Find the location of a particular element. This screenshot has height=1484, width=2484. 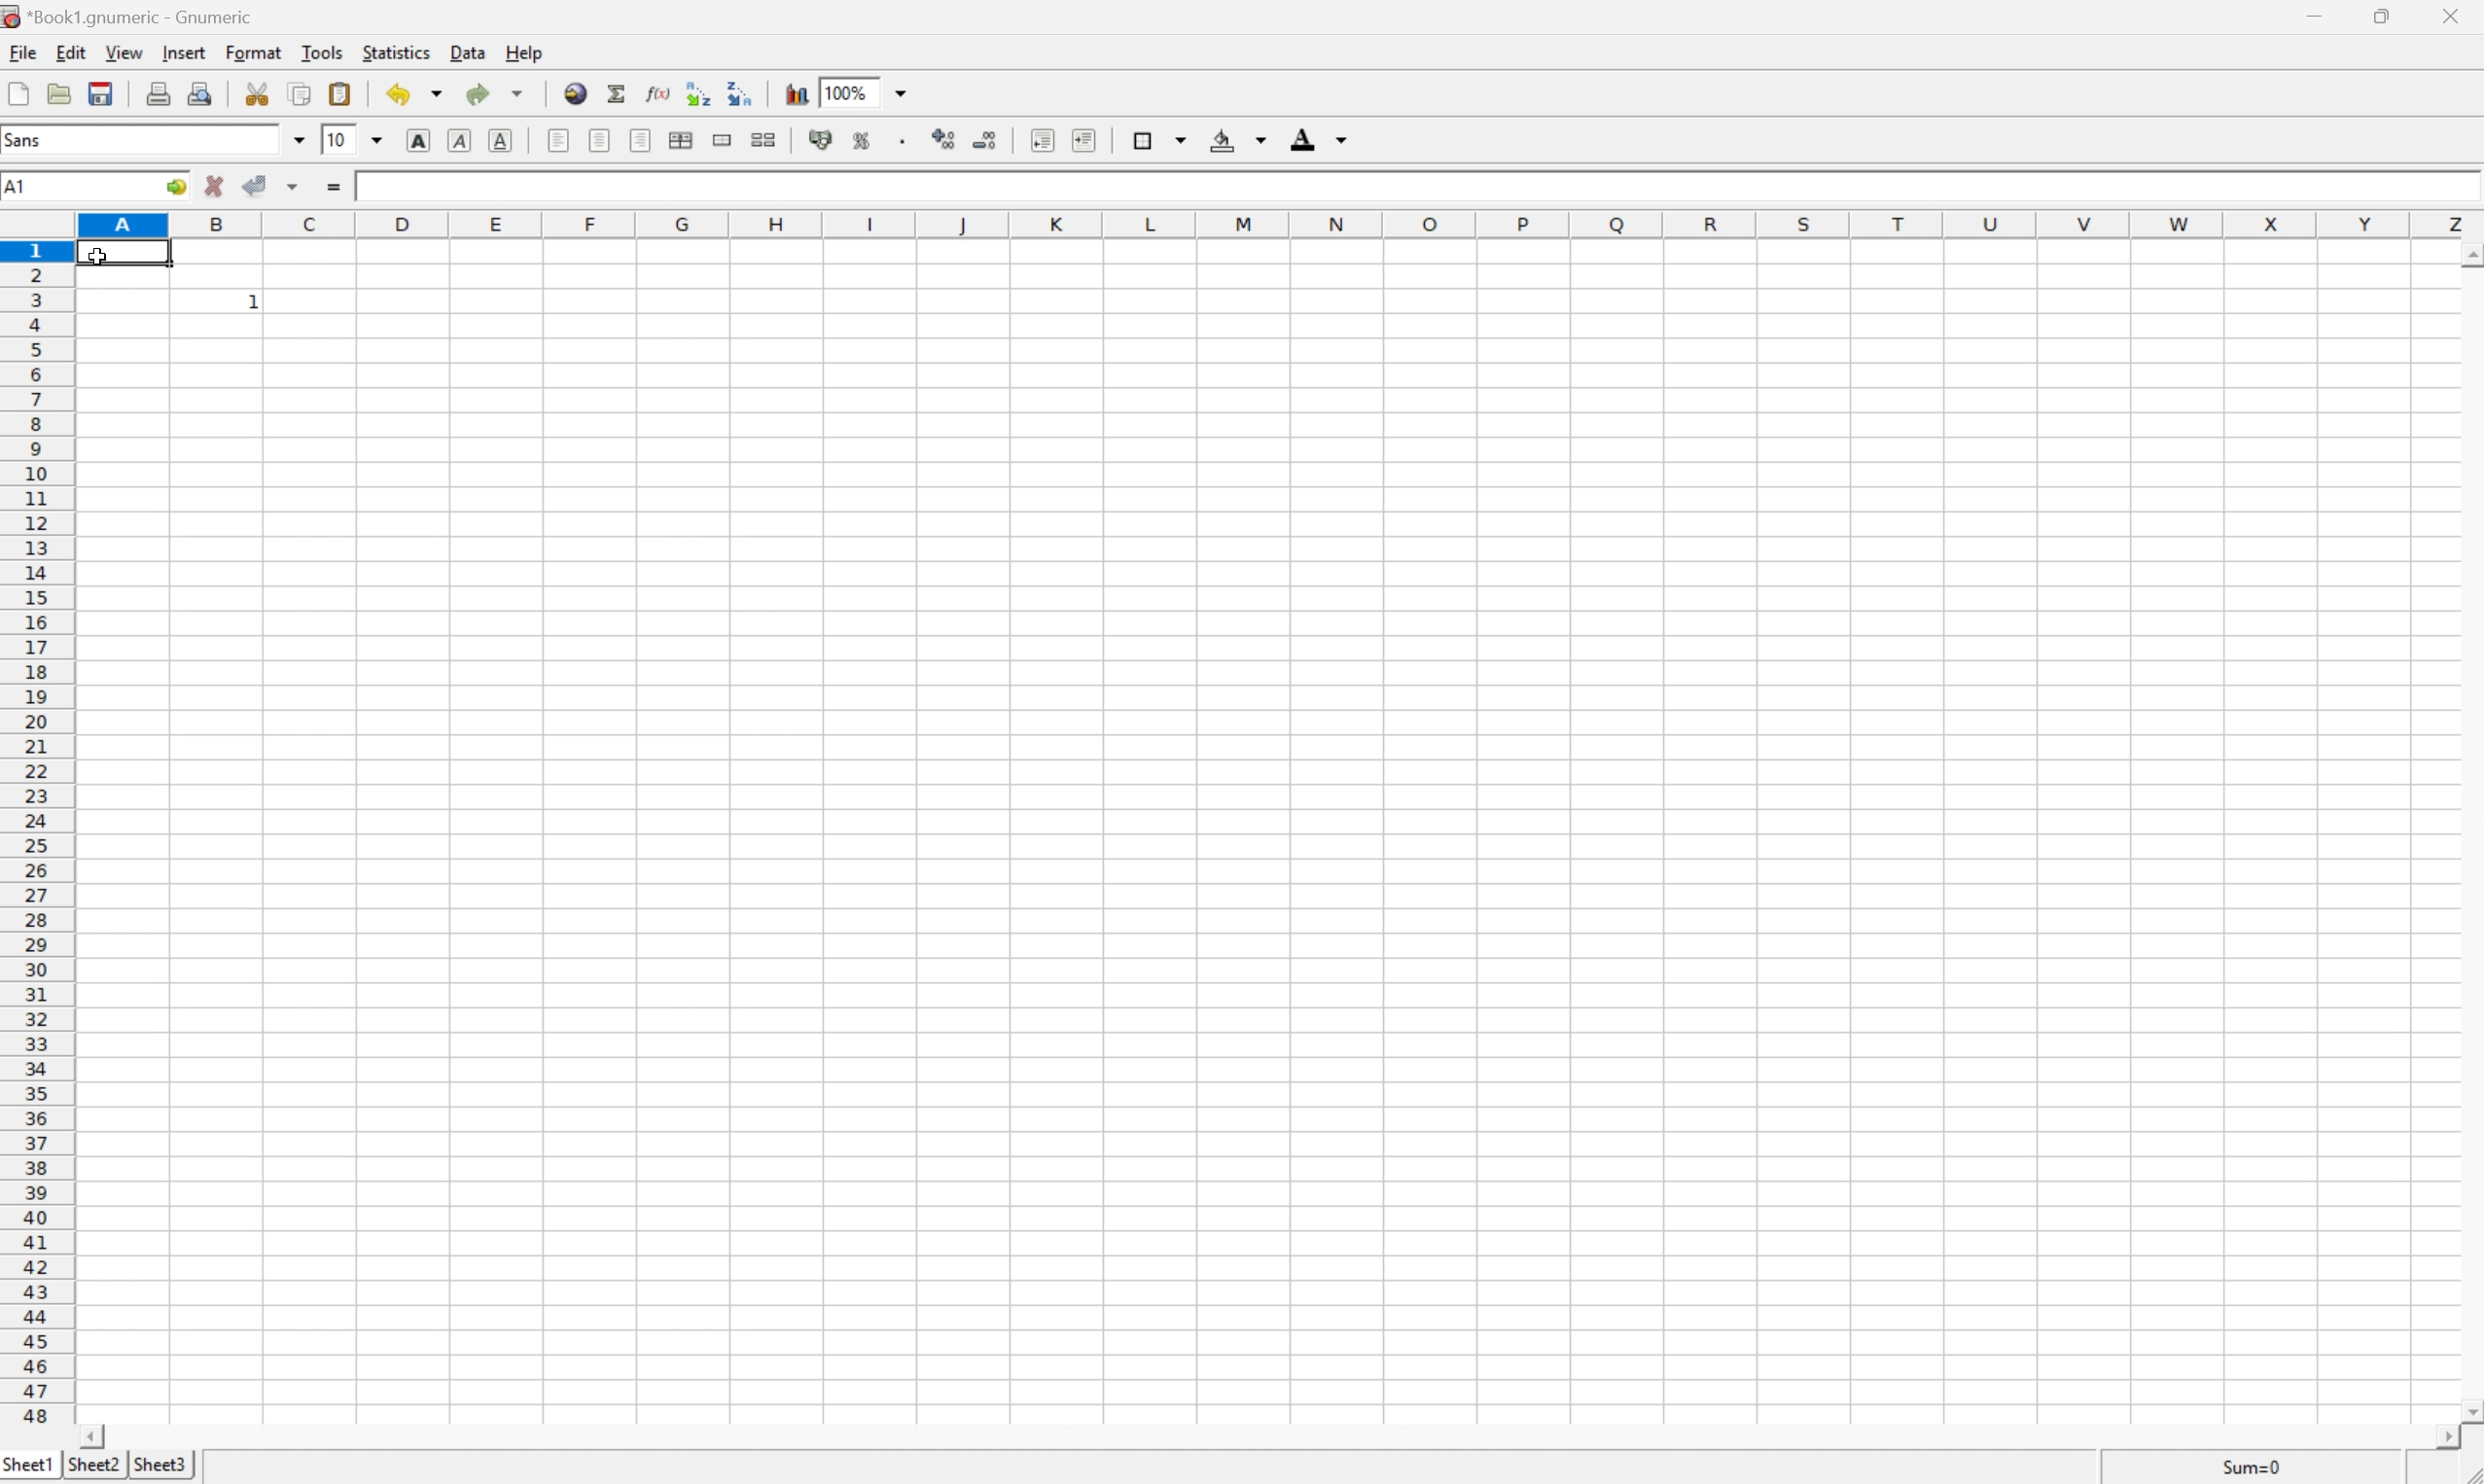

help is located at coordinates (523, 53).